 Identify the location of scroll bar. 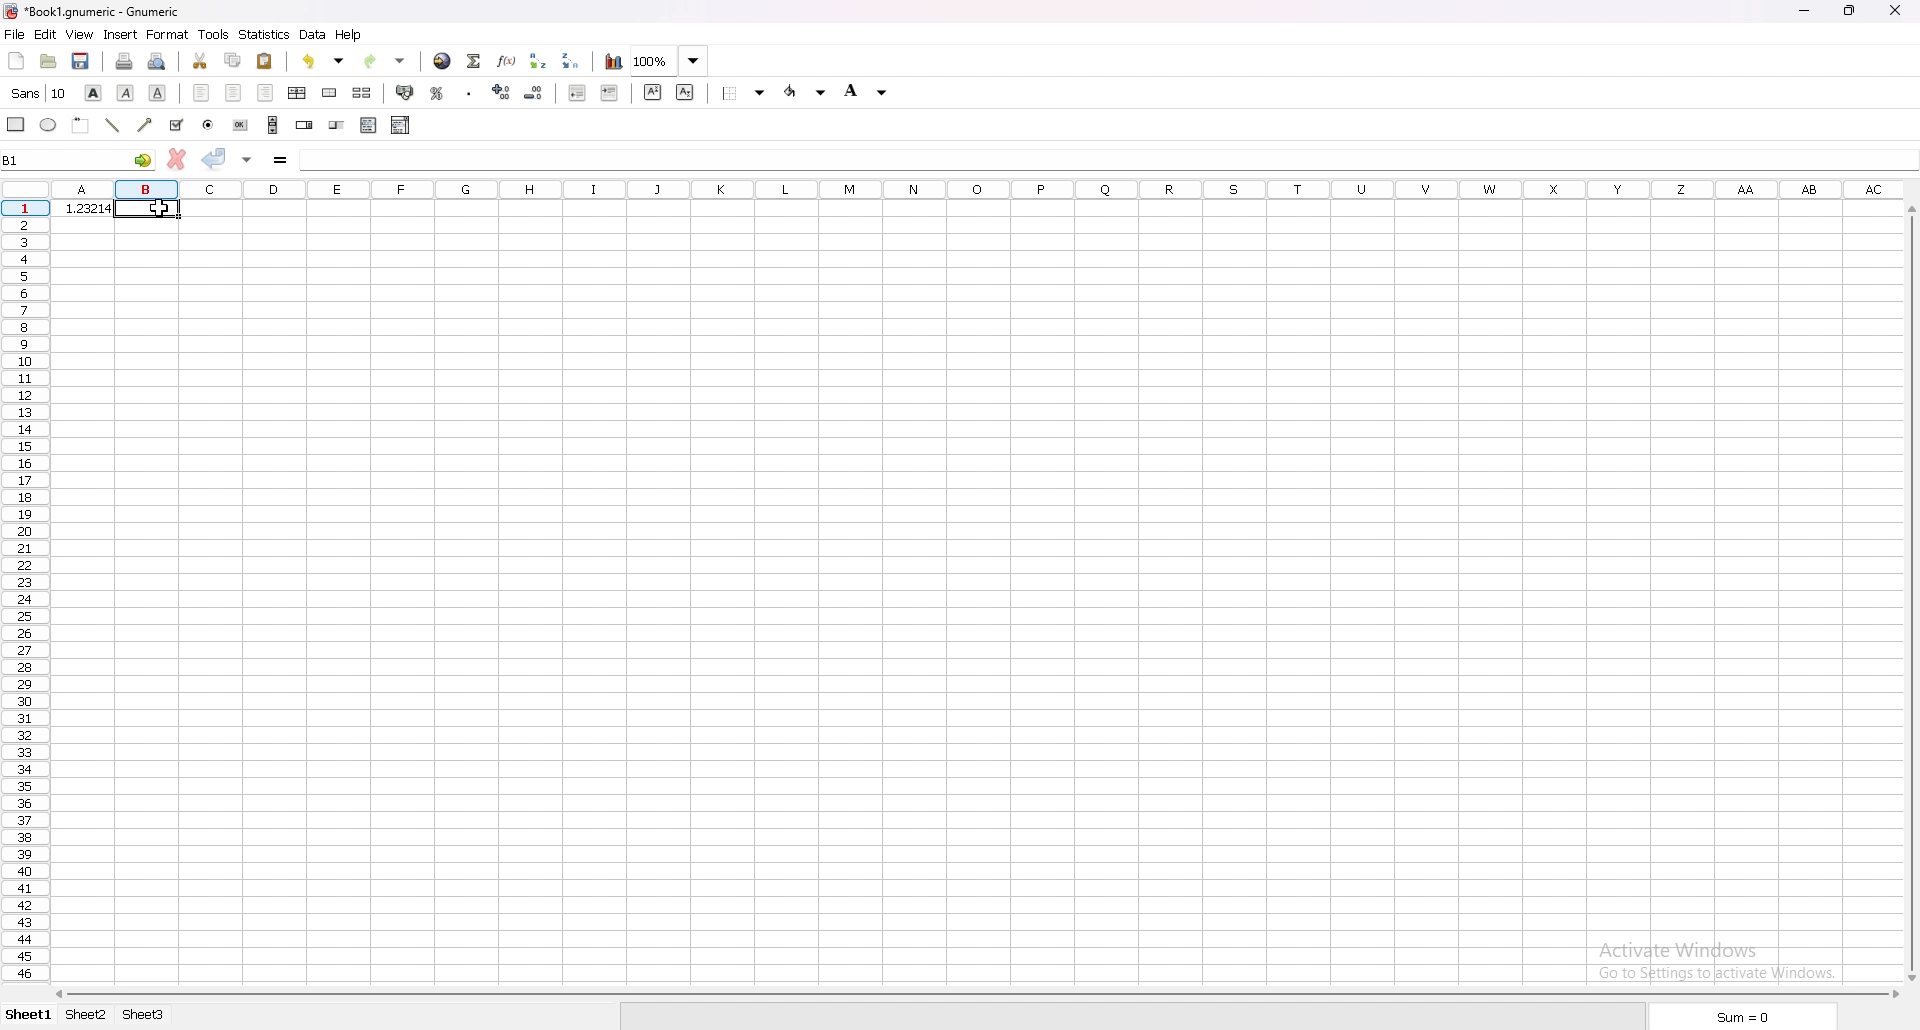
(274, 124).